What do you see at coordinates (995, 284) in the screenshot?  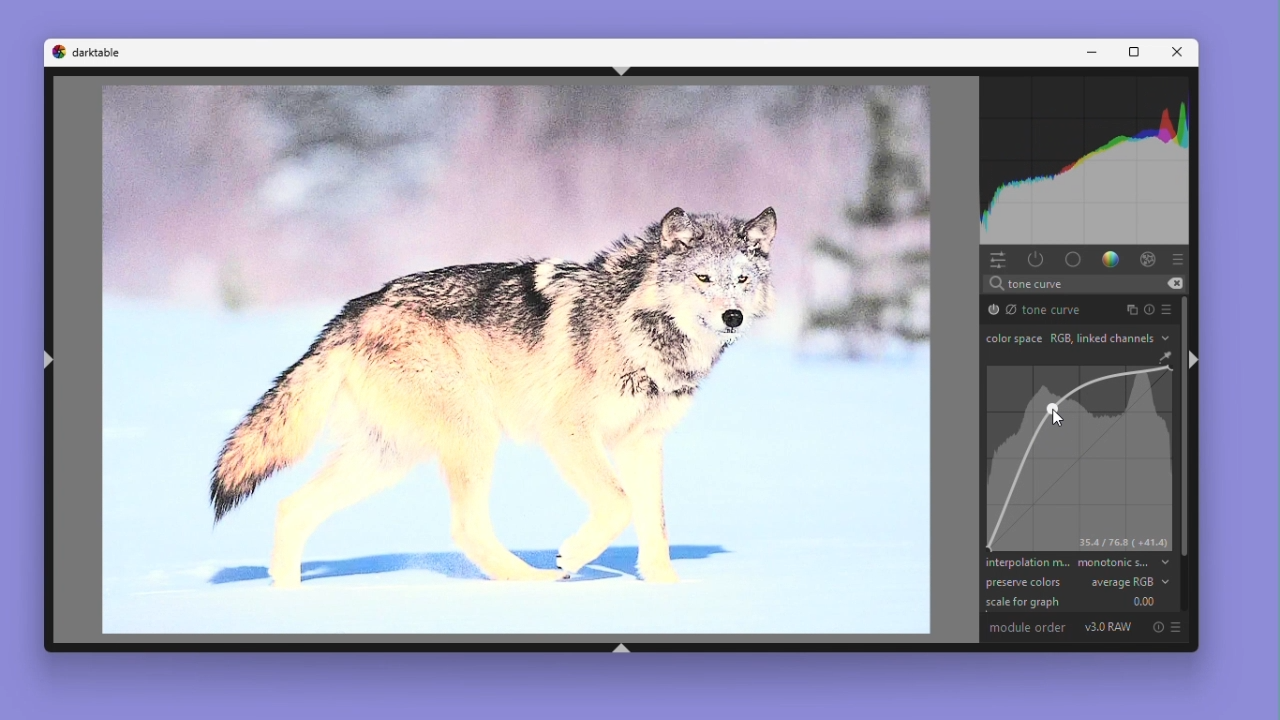 I see `search` at bounding box center [995, 284].